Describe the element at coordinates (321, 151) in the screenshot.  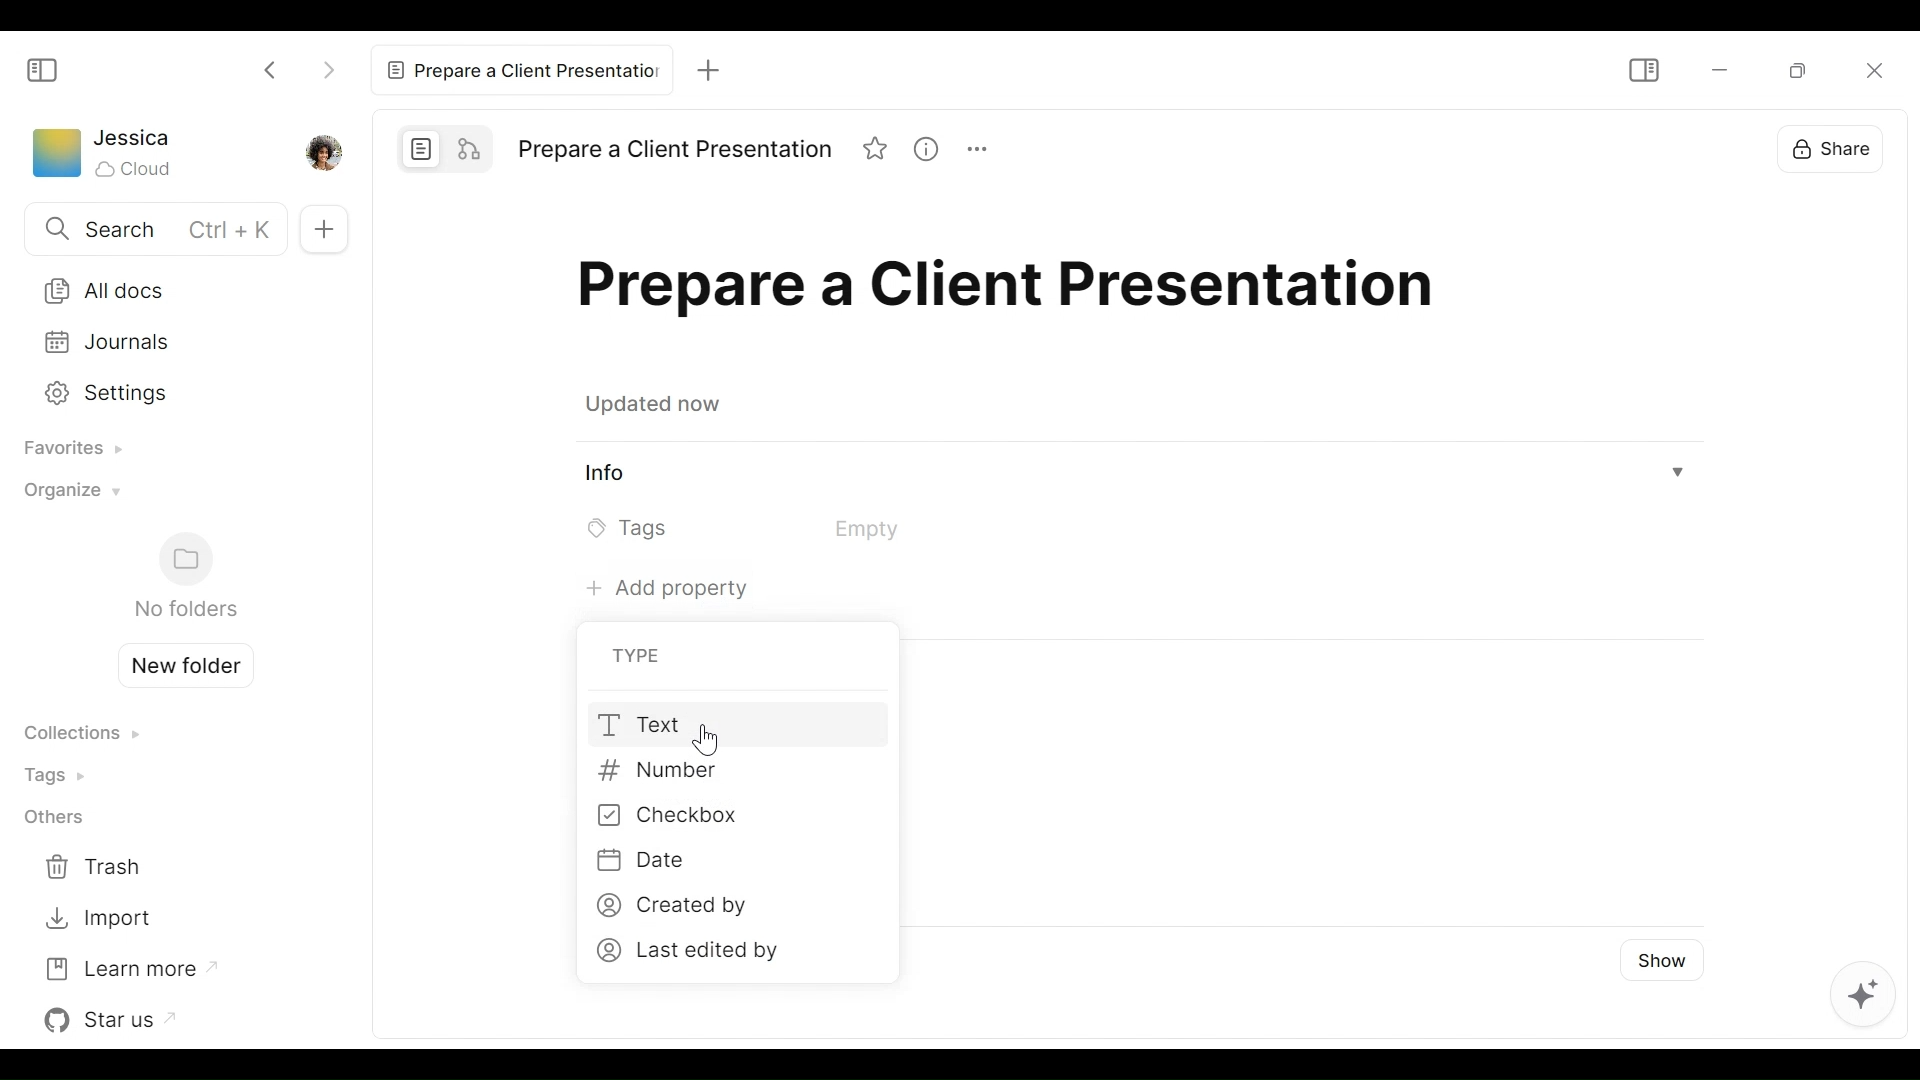
I see `Profile picture` at that location.